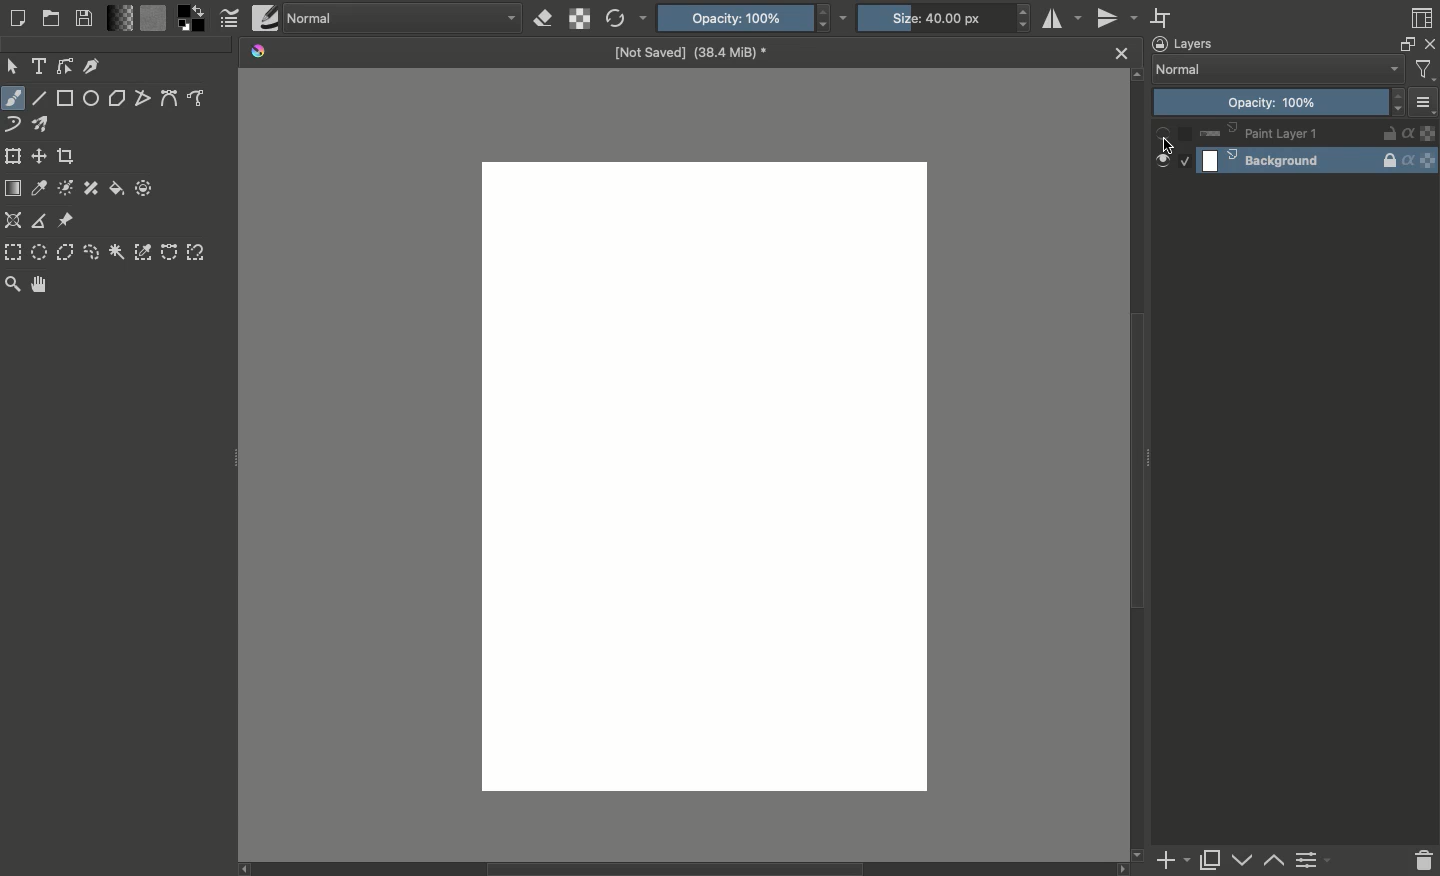  What do you see at coordinates (117, 252) in the screenshot?
I see `Contiguous selection tool` at bounding box center [117, 252].